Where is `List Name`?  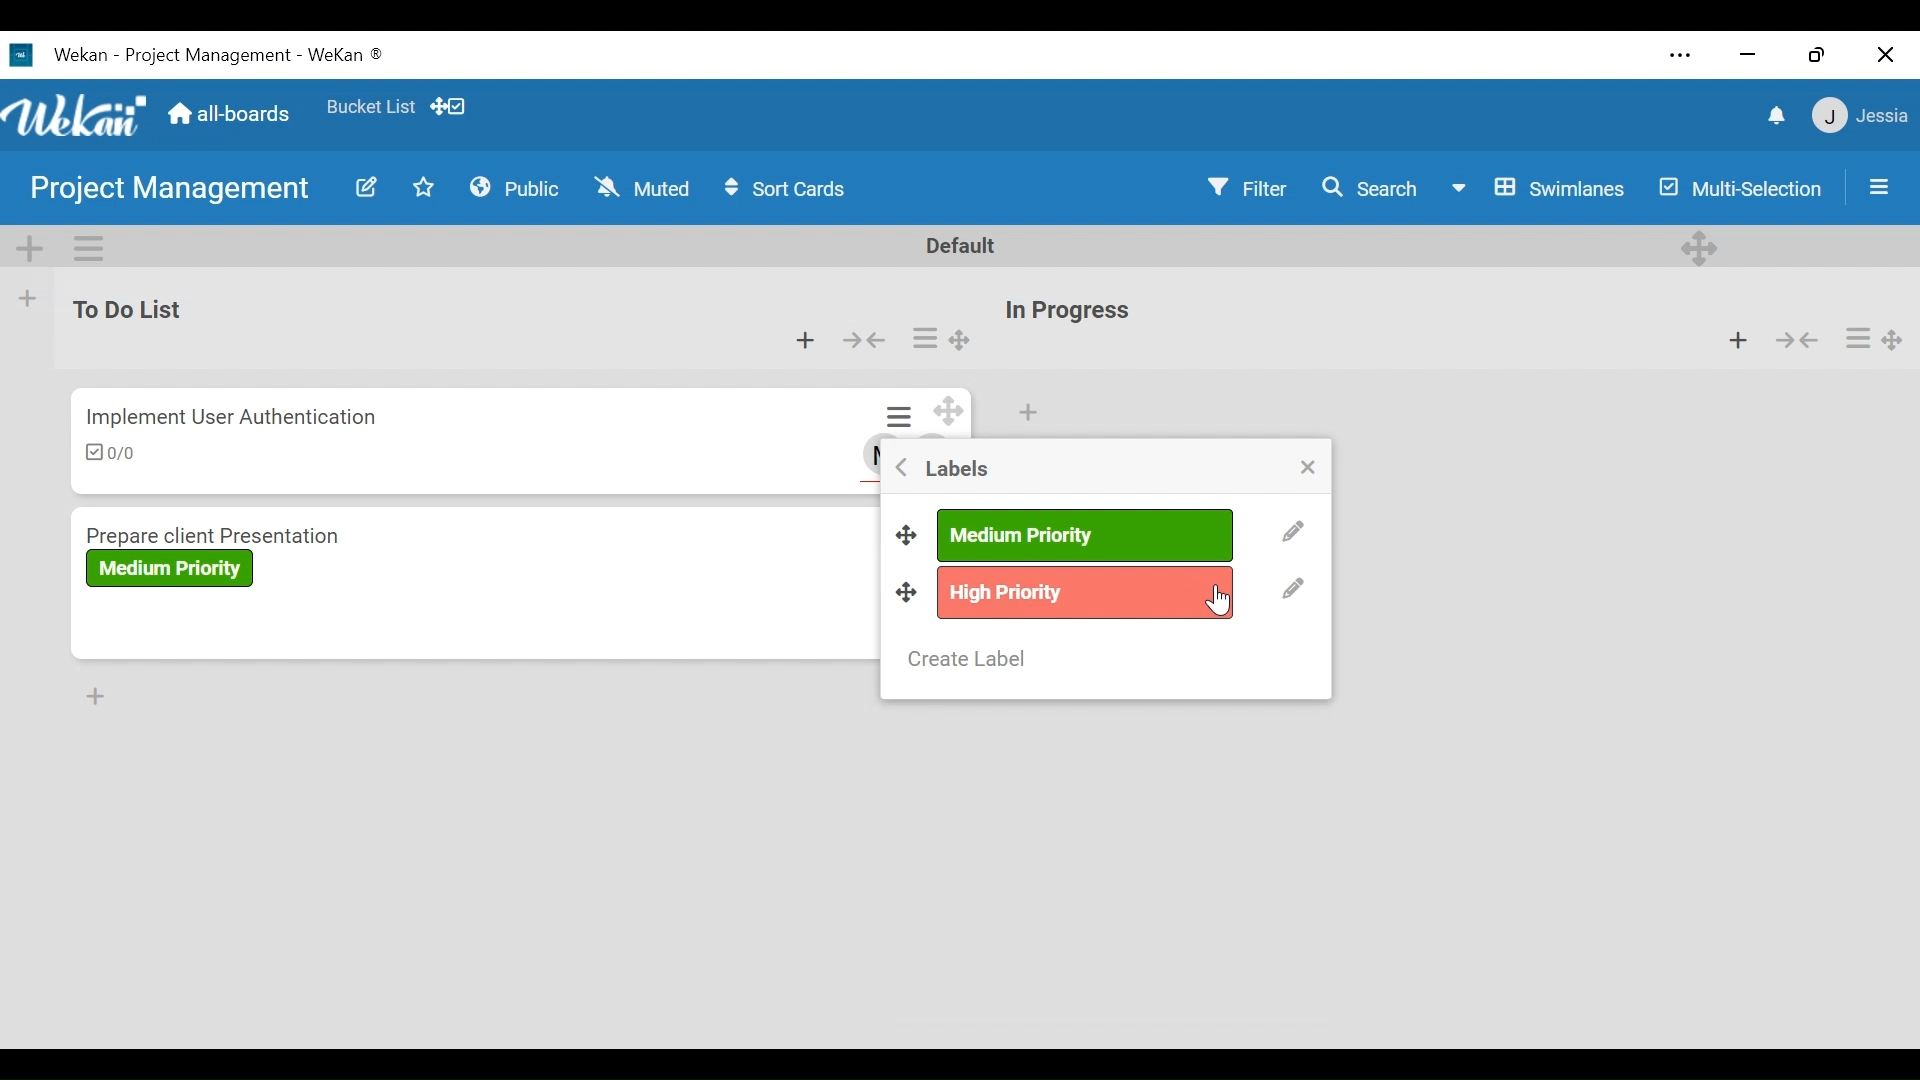 List Name is located at coordinates (124, 309).